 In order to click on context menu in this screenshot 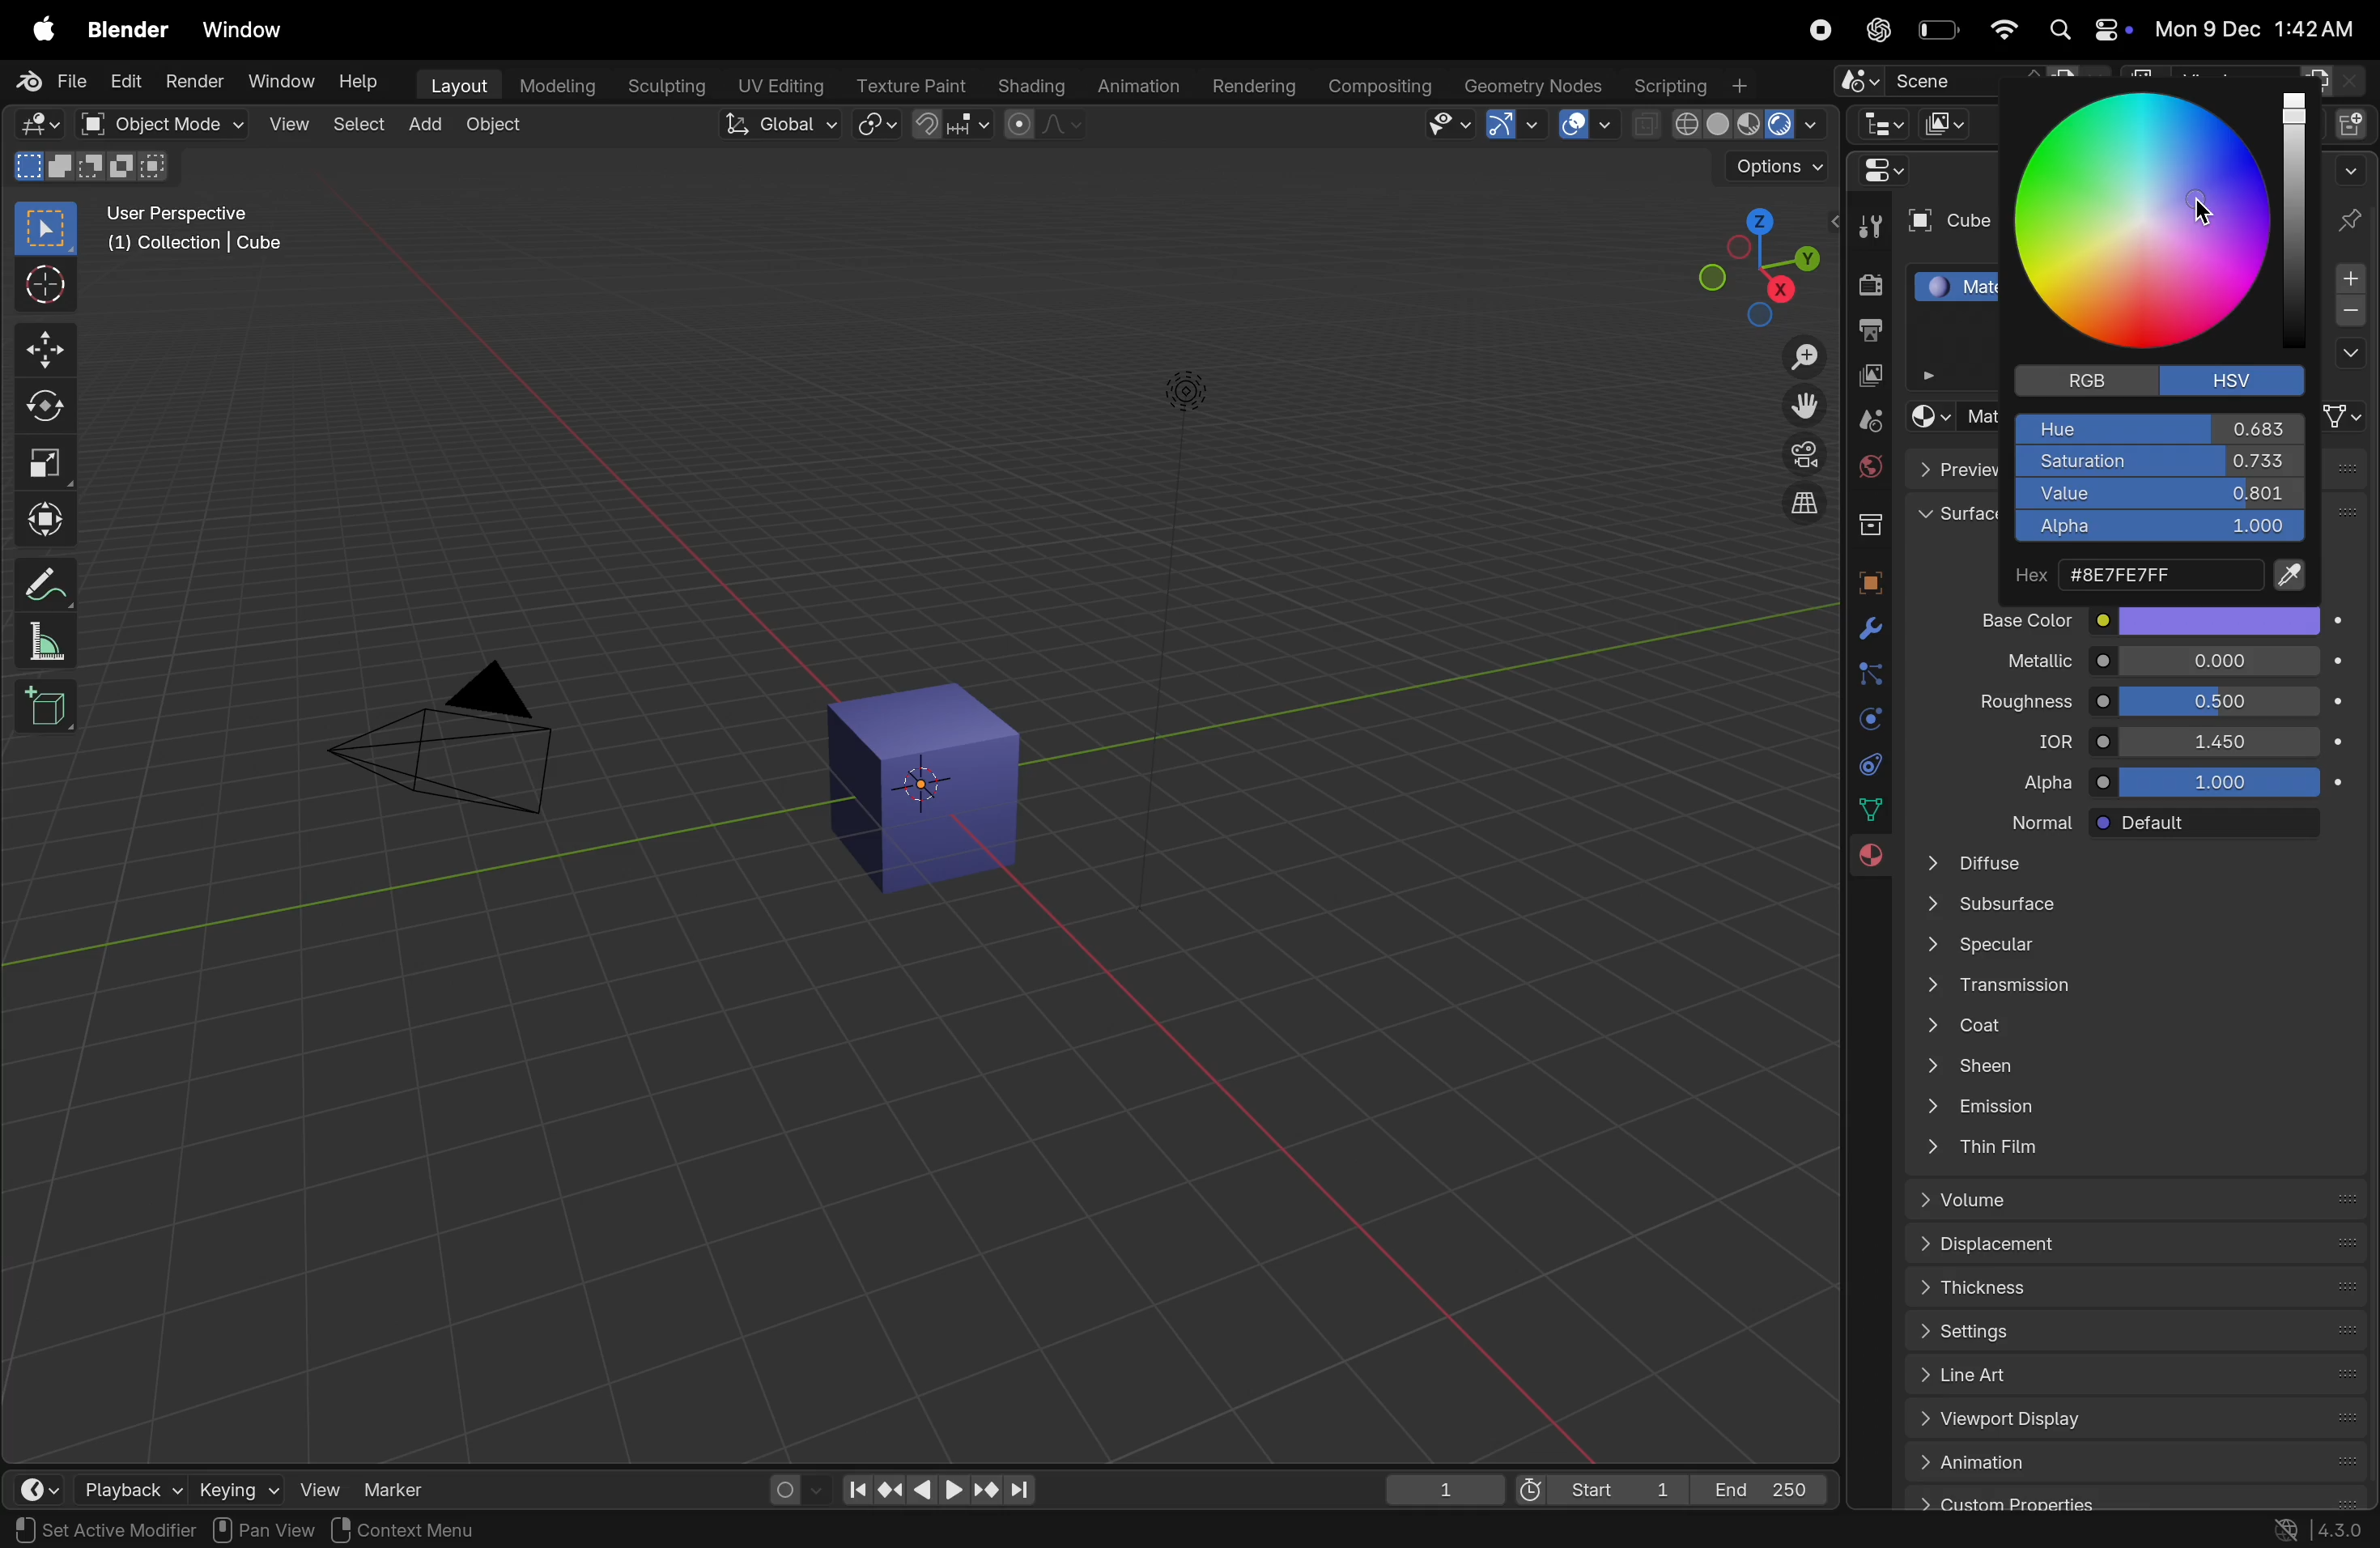, I will do `click(429, 1529)`.